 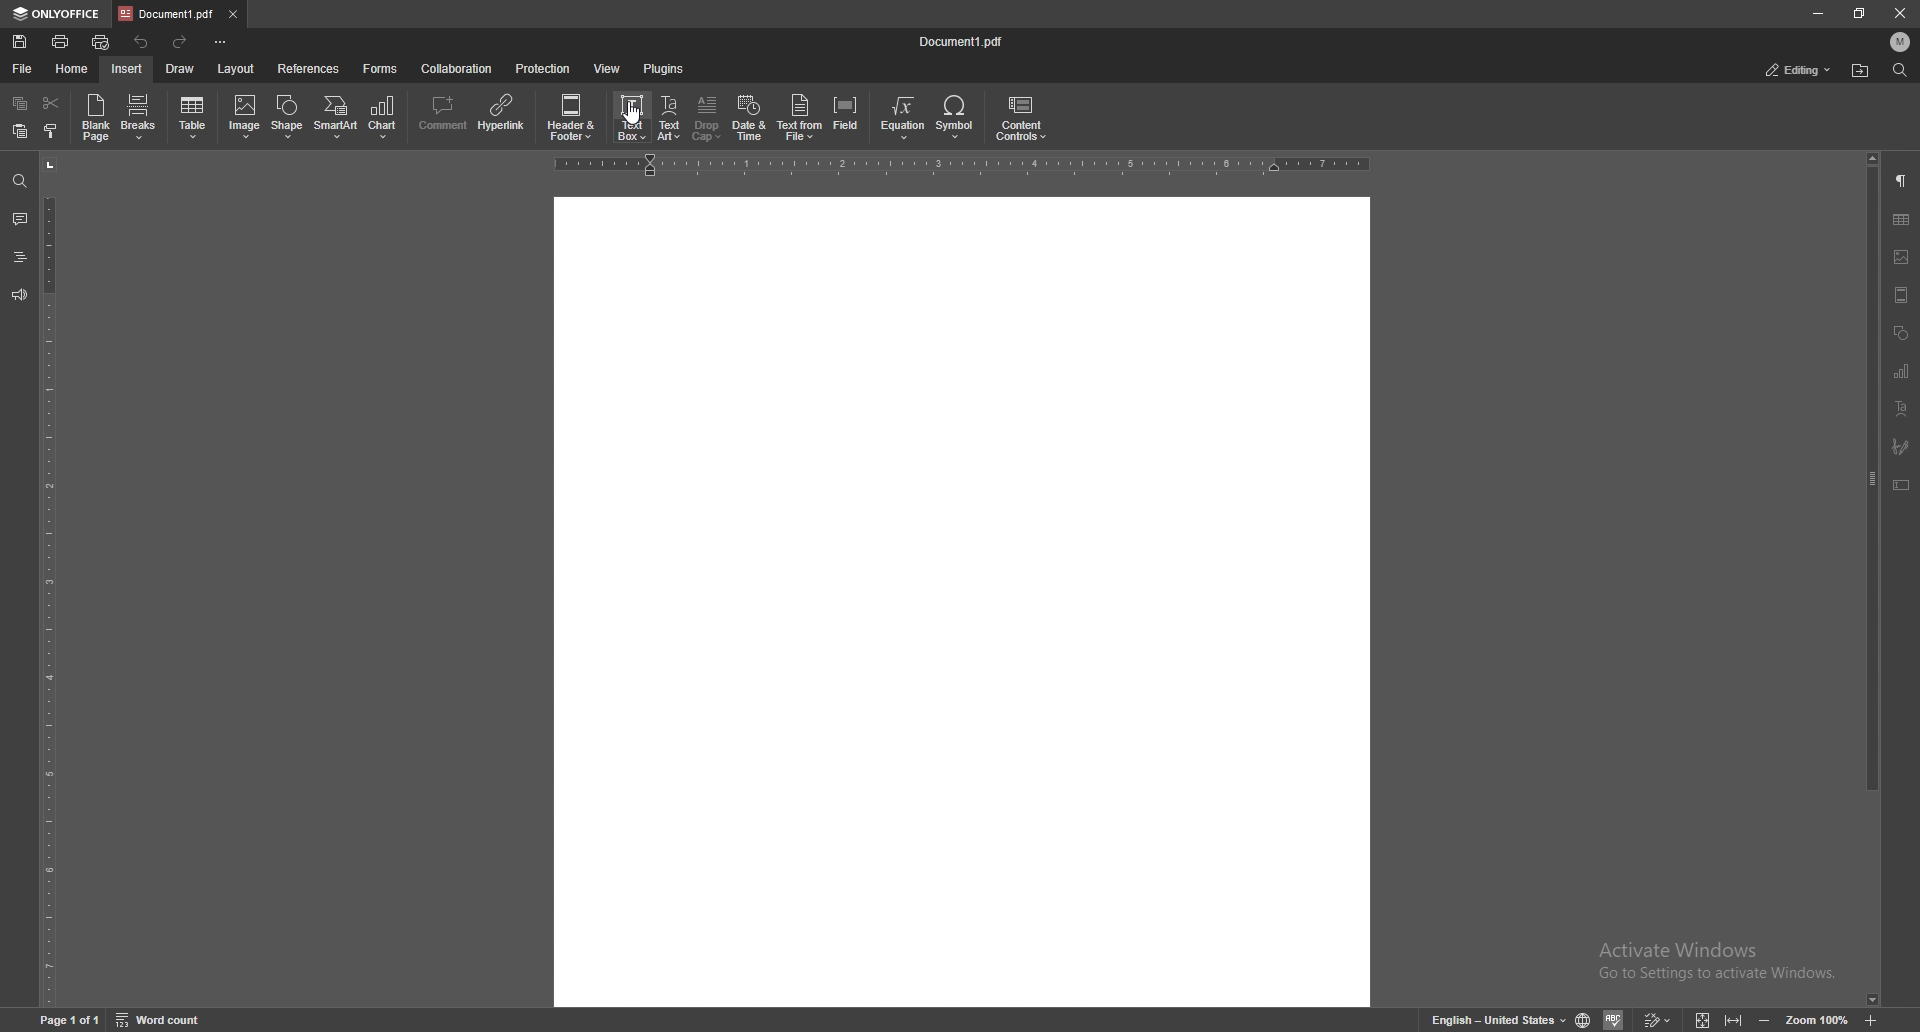 What do you see at coordinates (458, 68) in the screenshot?
I see `colaboration` at bounding box center [458, 68].